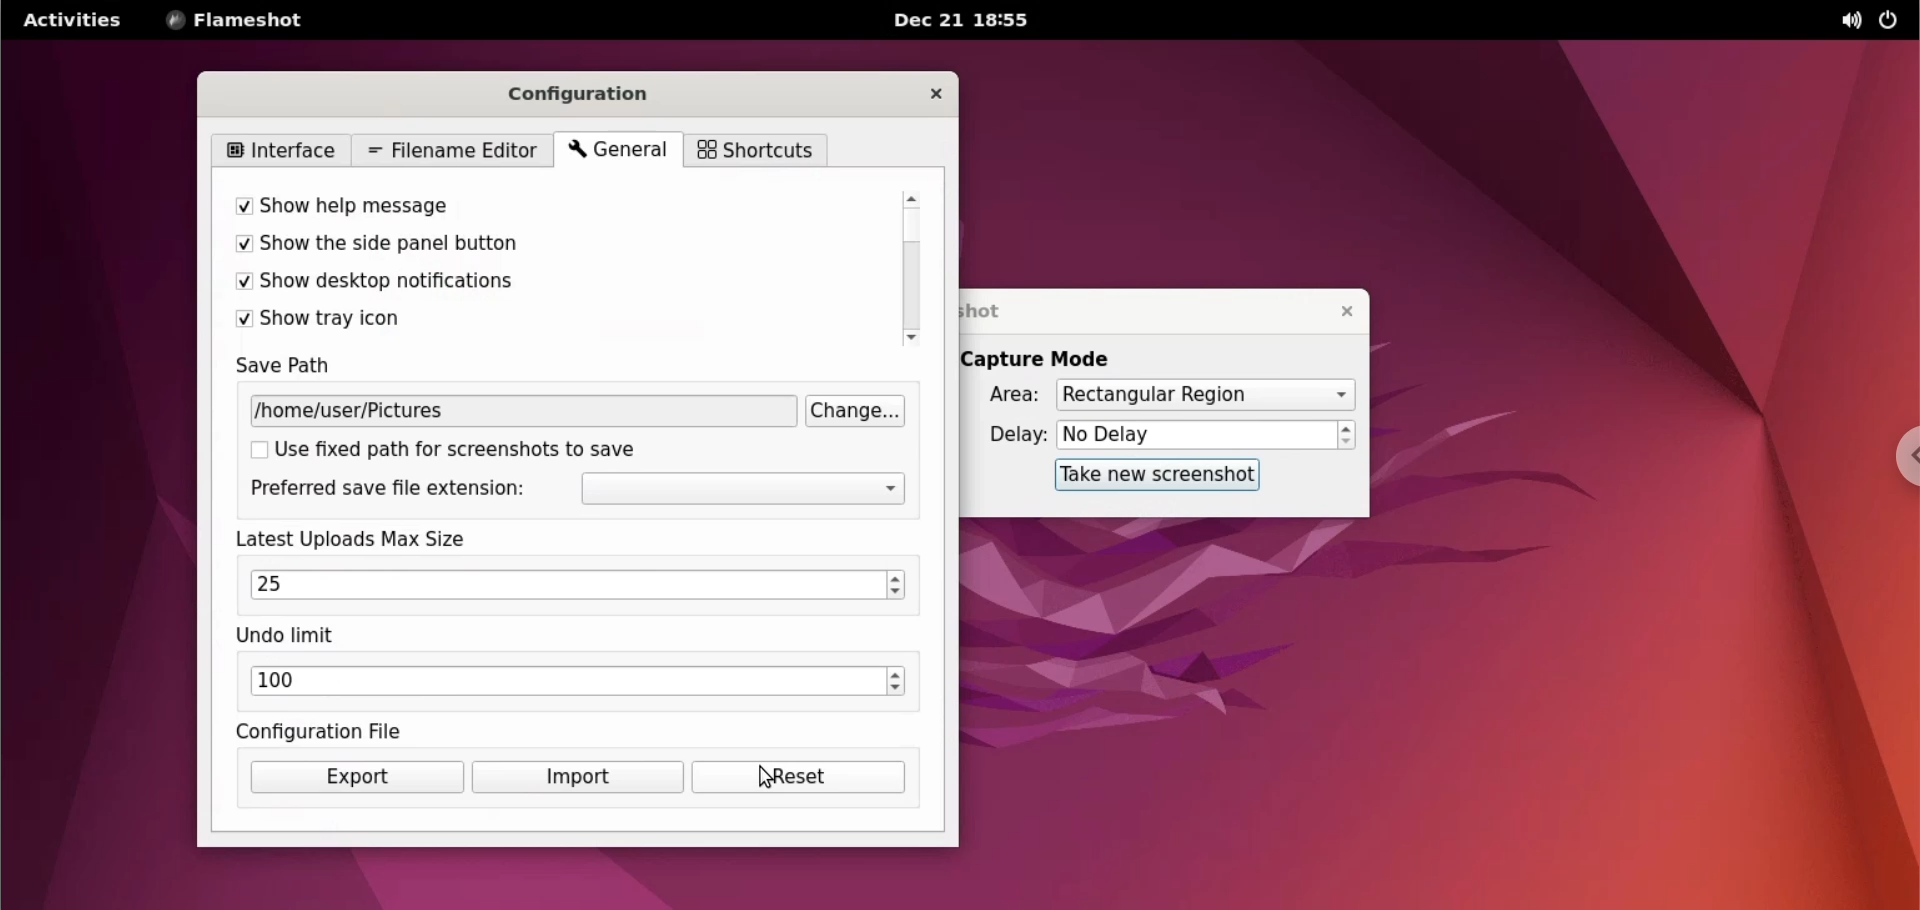  Describe the element at coordinates (1001, 396) in the screenshot. I see `area` at that location.